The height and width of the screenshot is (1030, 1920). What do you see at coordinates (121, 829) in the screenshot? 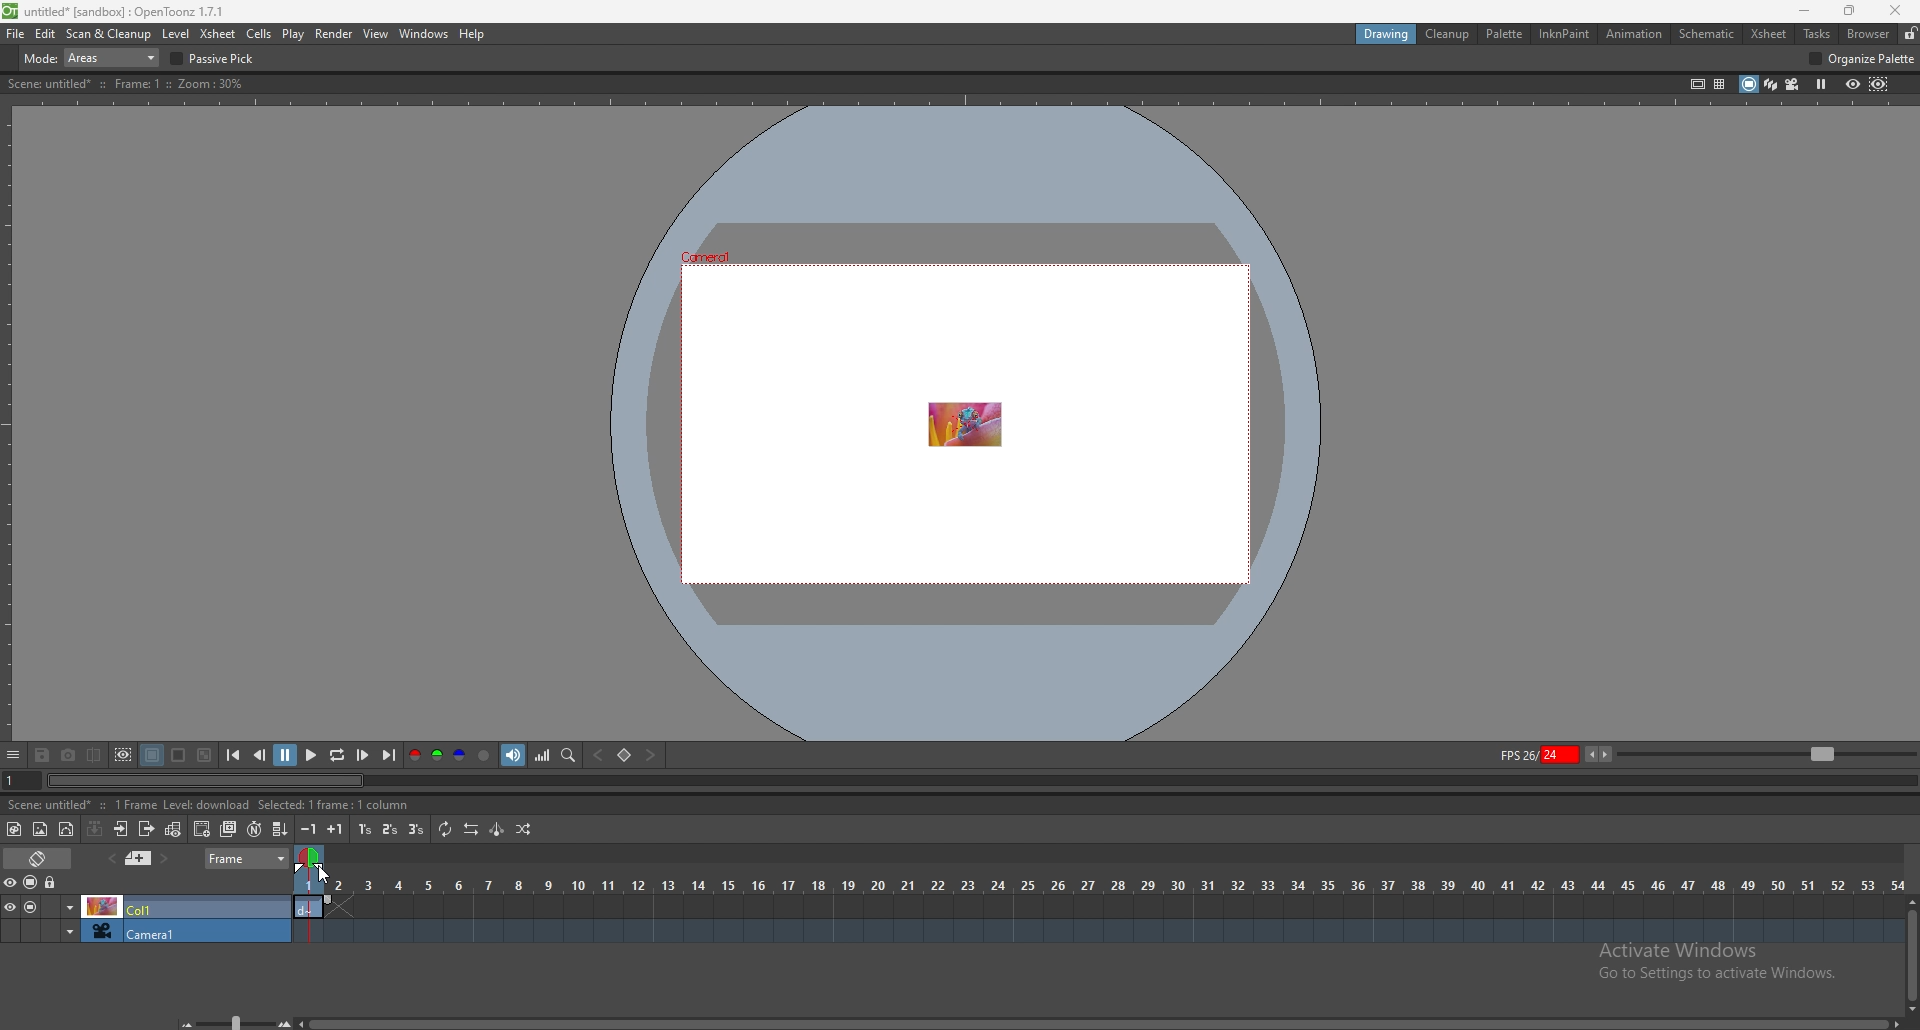
I see `open subsheet` at bounding box center [121, 829].